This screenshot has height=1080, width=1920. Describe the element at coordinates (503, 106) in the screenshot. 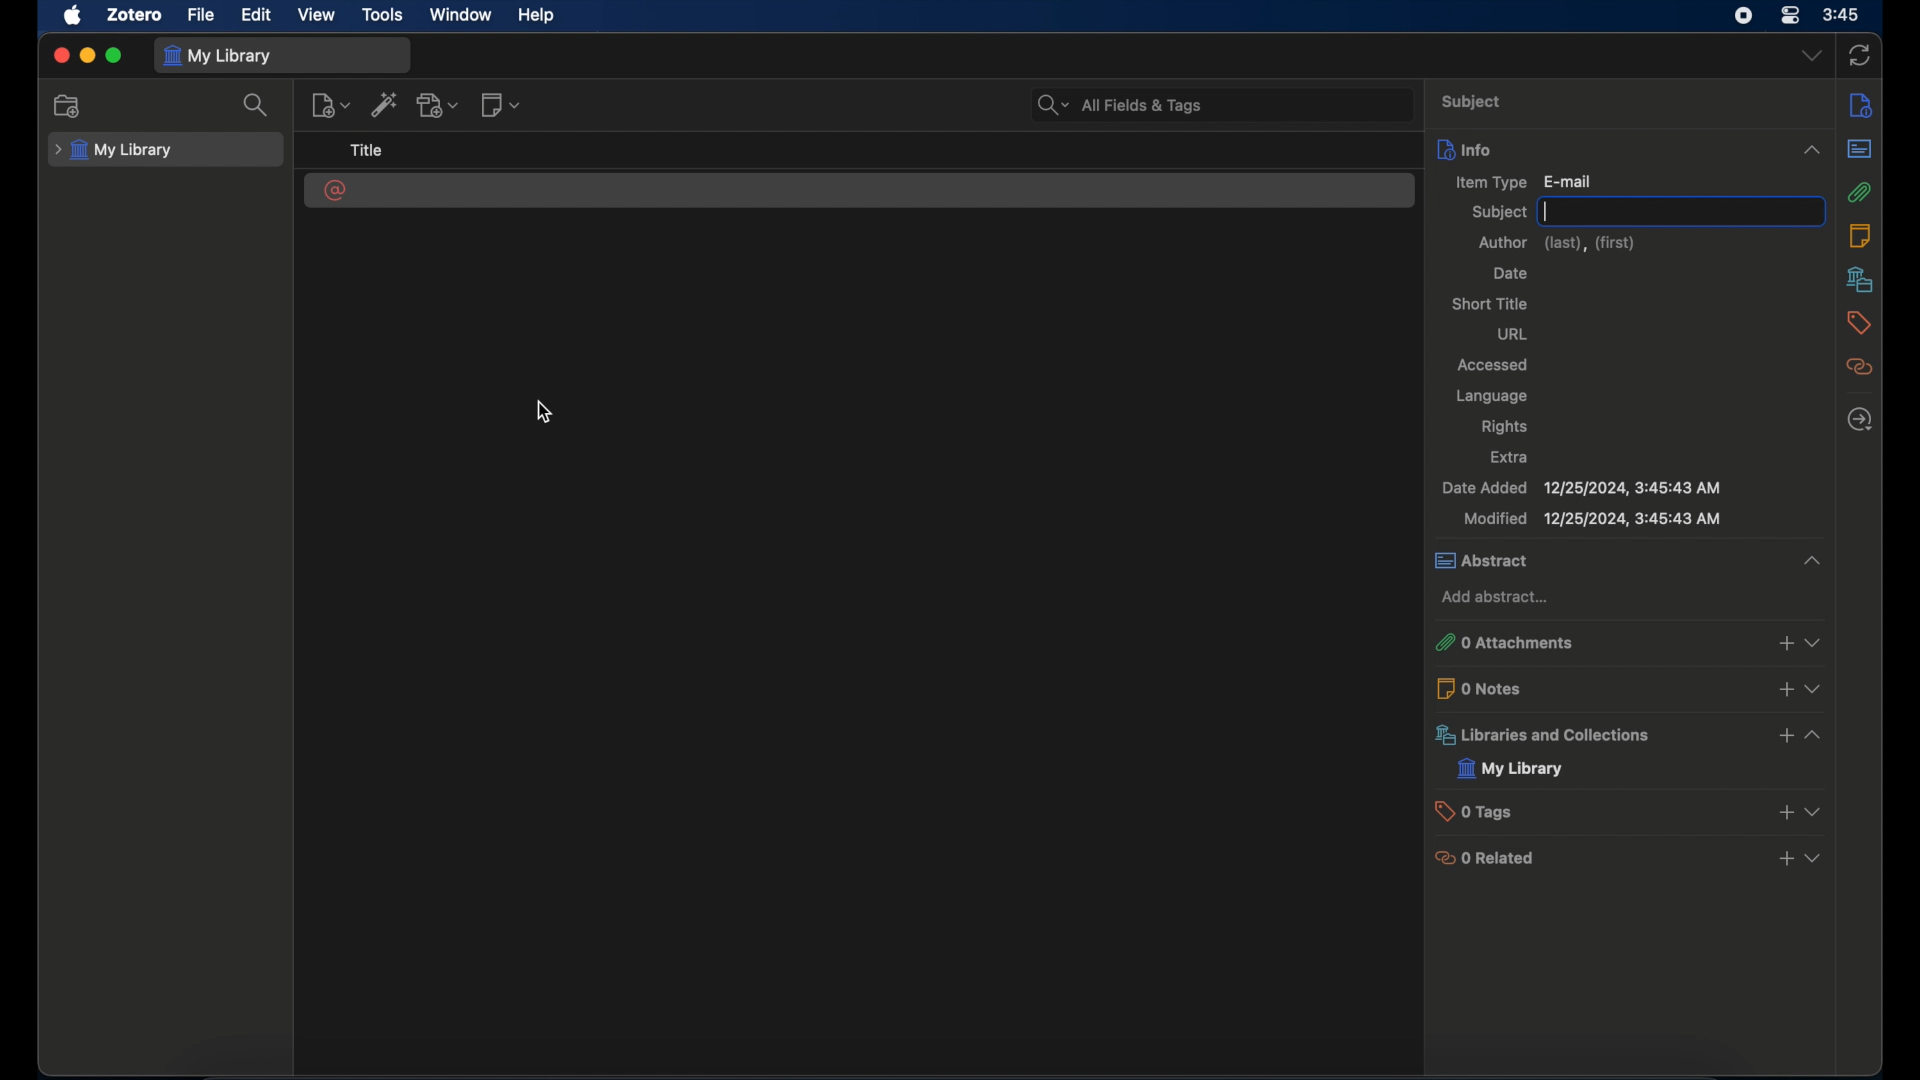

I see `new notes` at that location.